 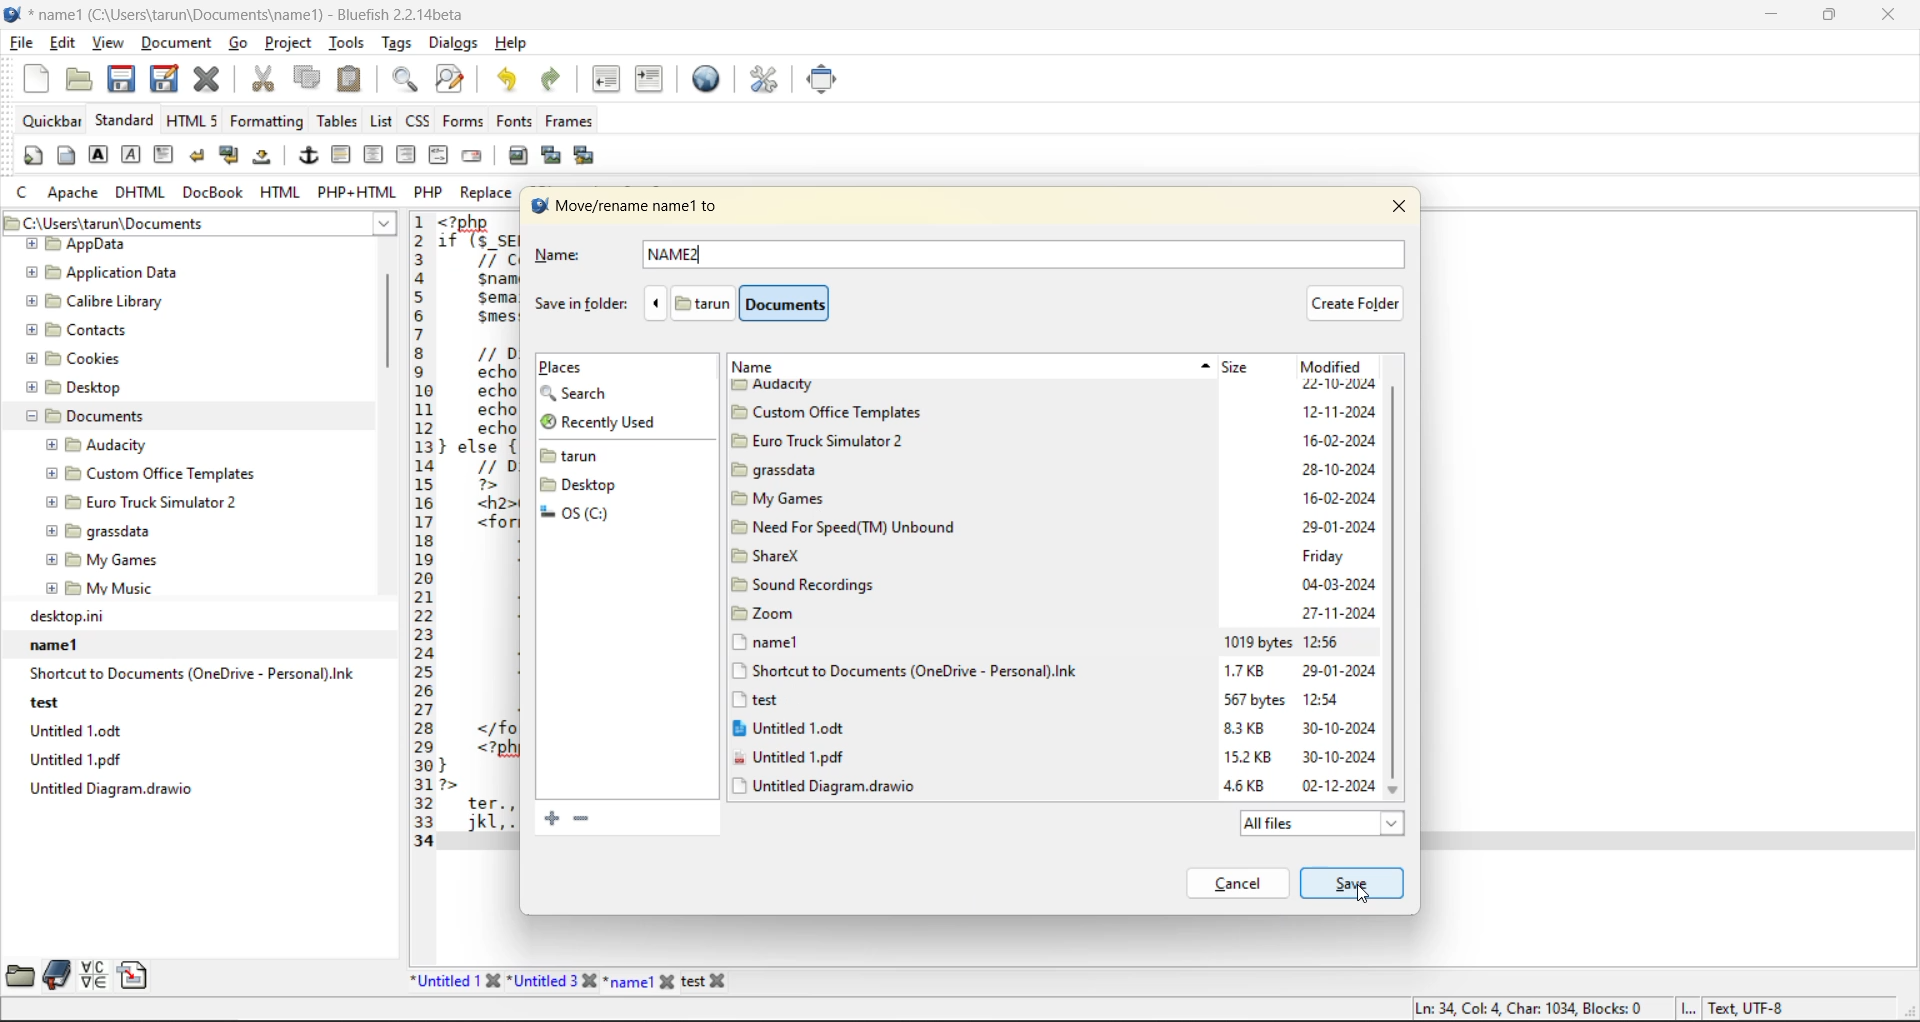 What do you see at coordinates (383, 122) in the screenshot?
I see `list` at bounding box center [383, 122].